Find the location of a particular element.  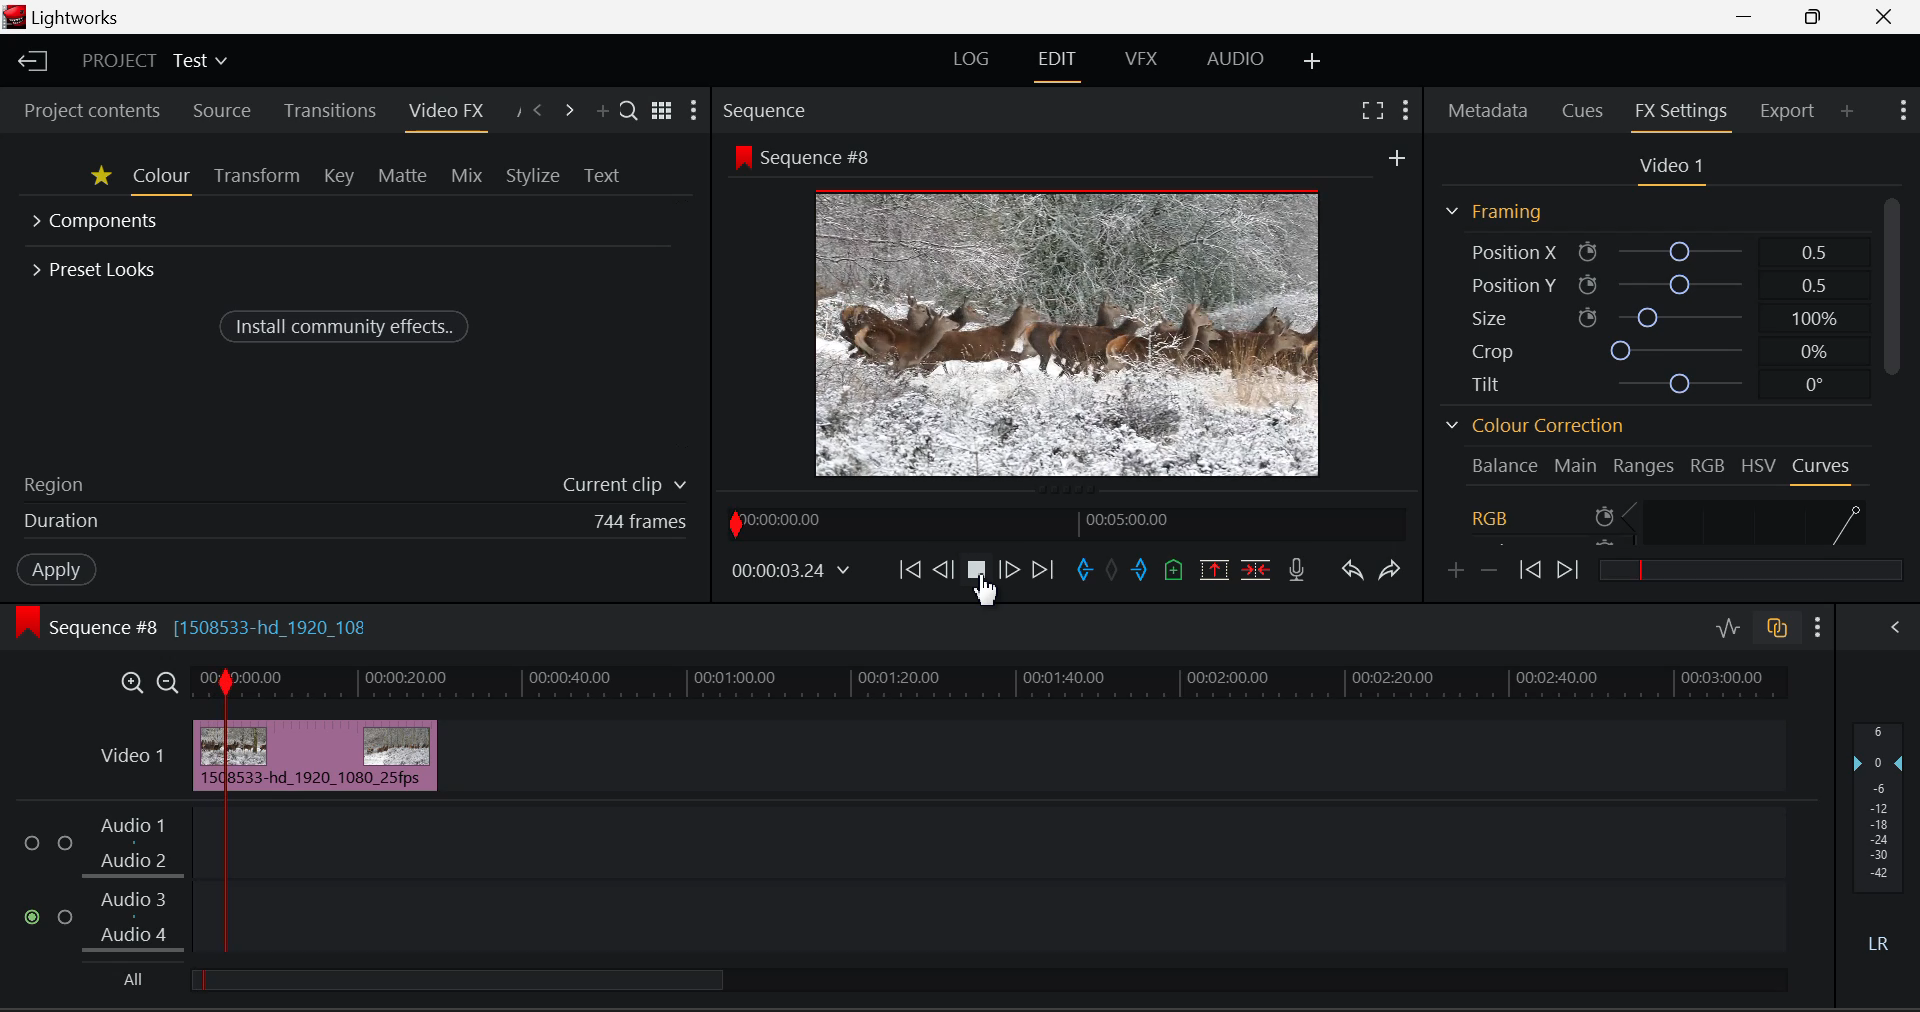

Colour Correction is located at coordinates (1532, 426).